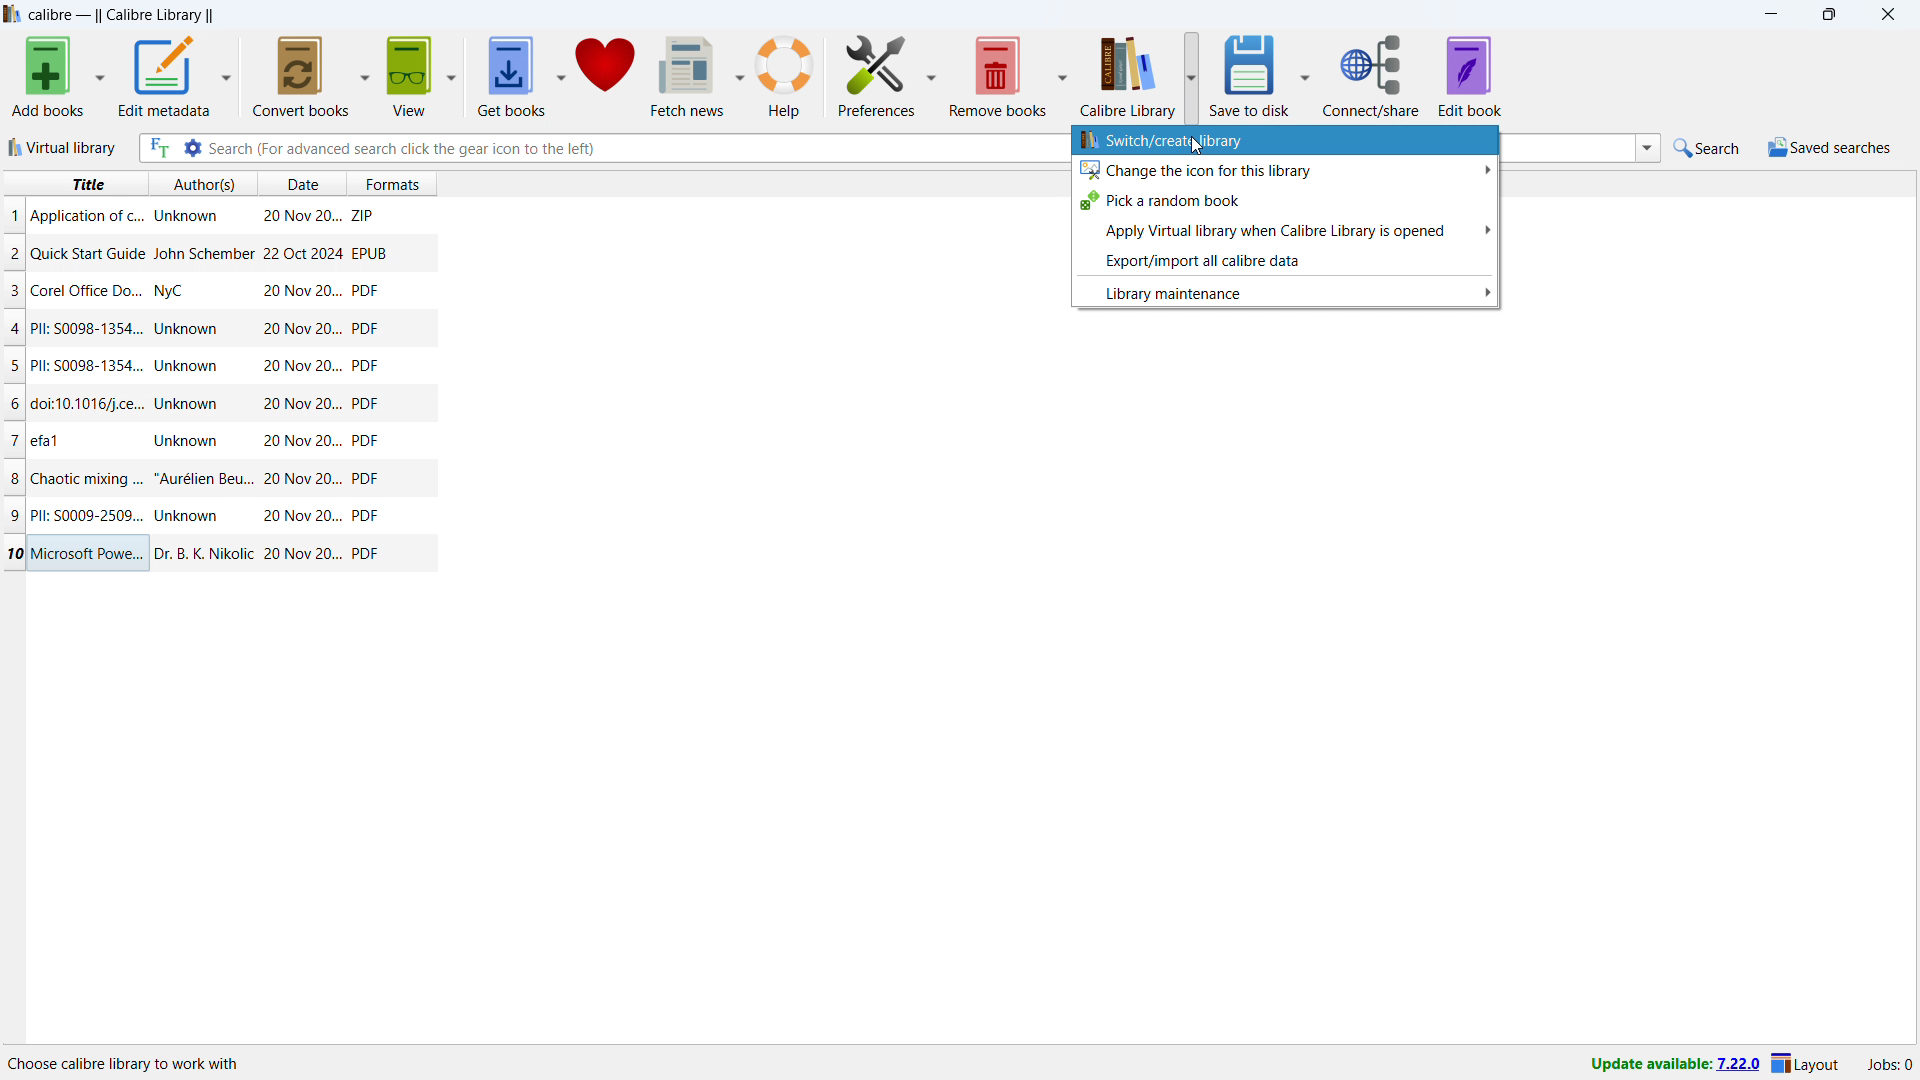  What do you see at coordinates (14, 215) in the screenshot?
I see `1` at bounding box center [14, 215].